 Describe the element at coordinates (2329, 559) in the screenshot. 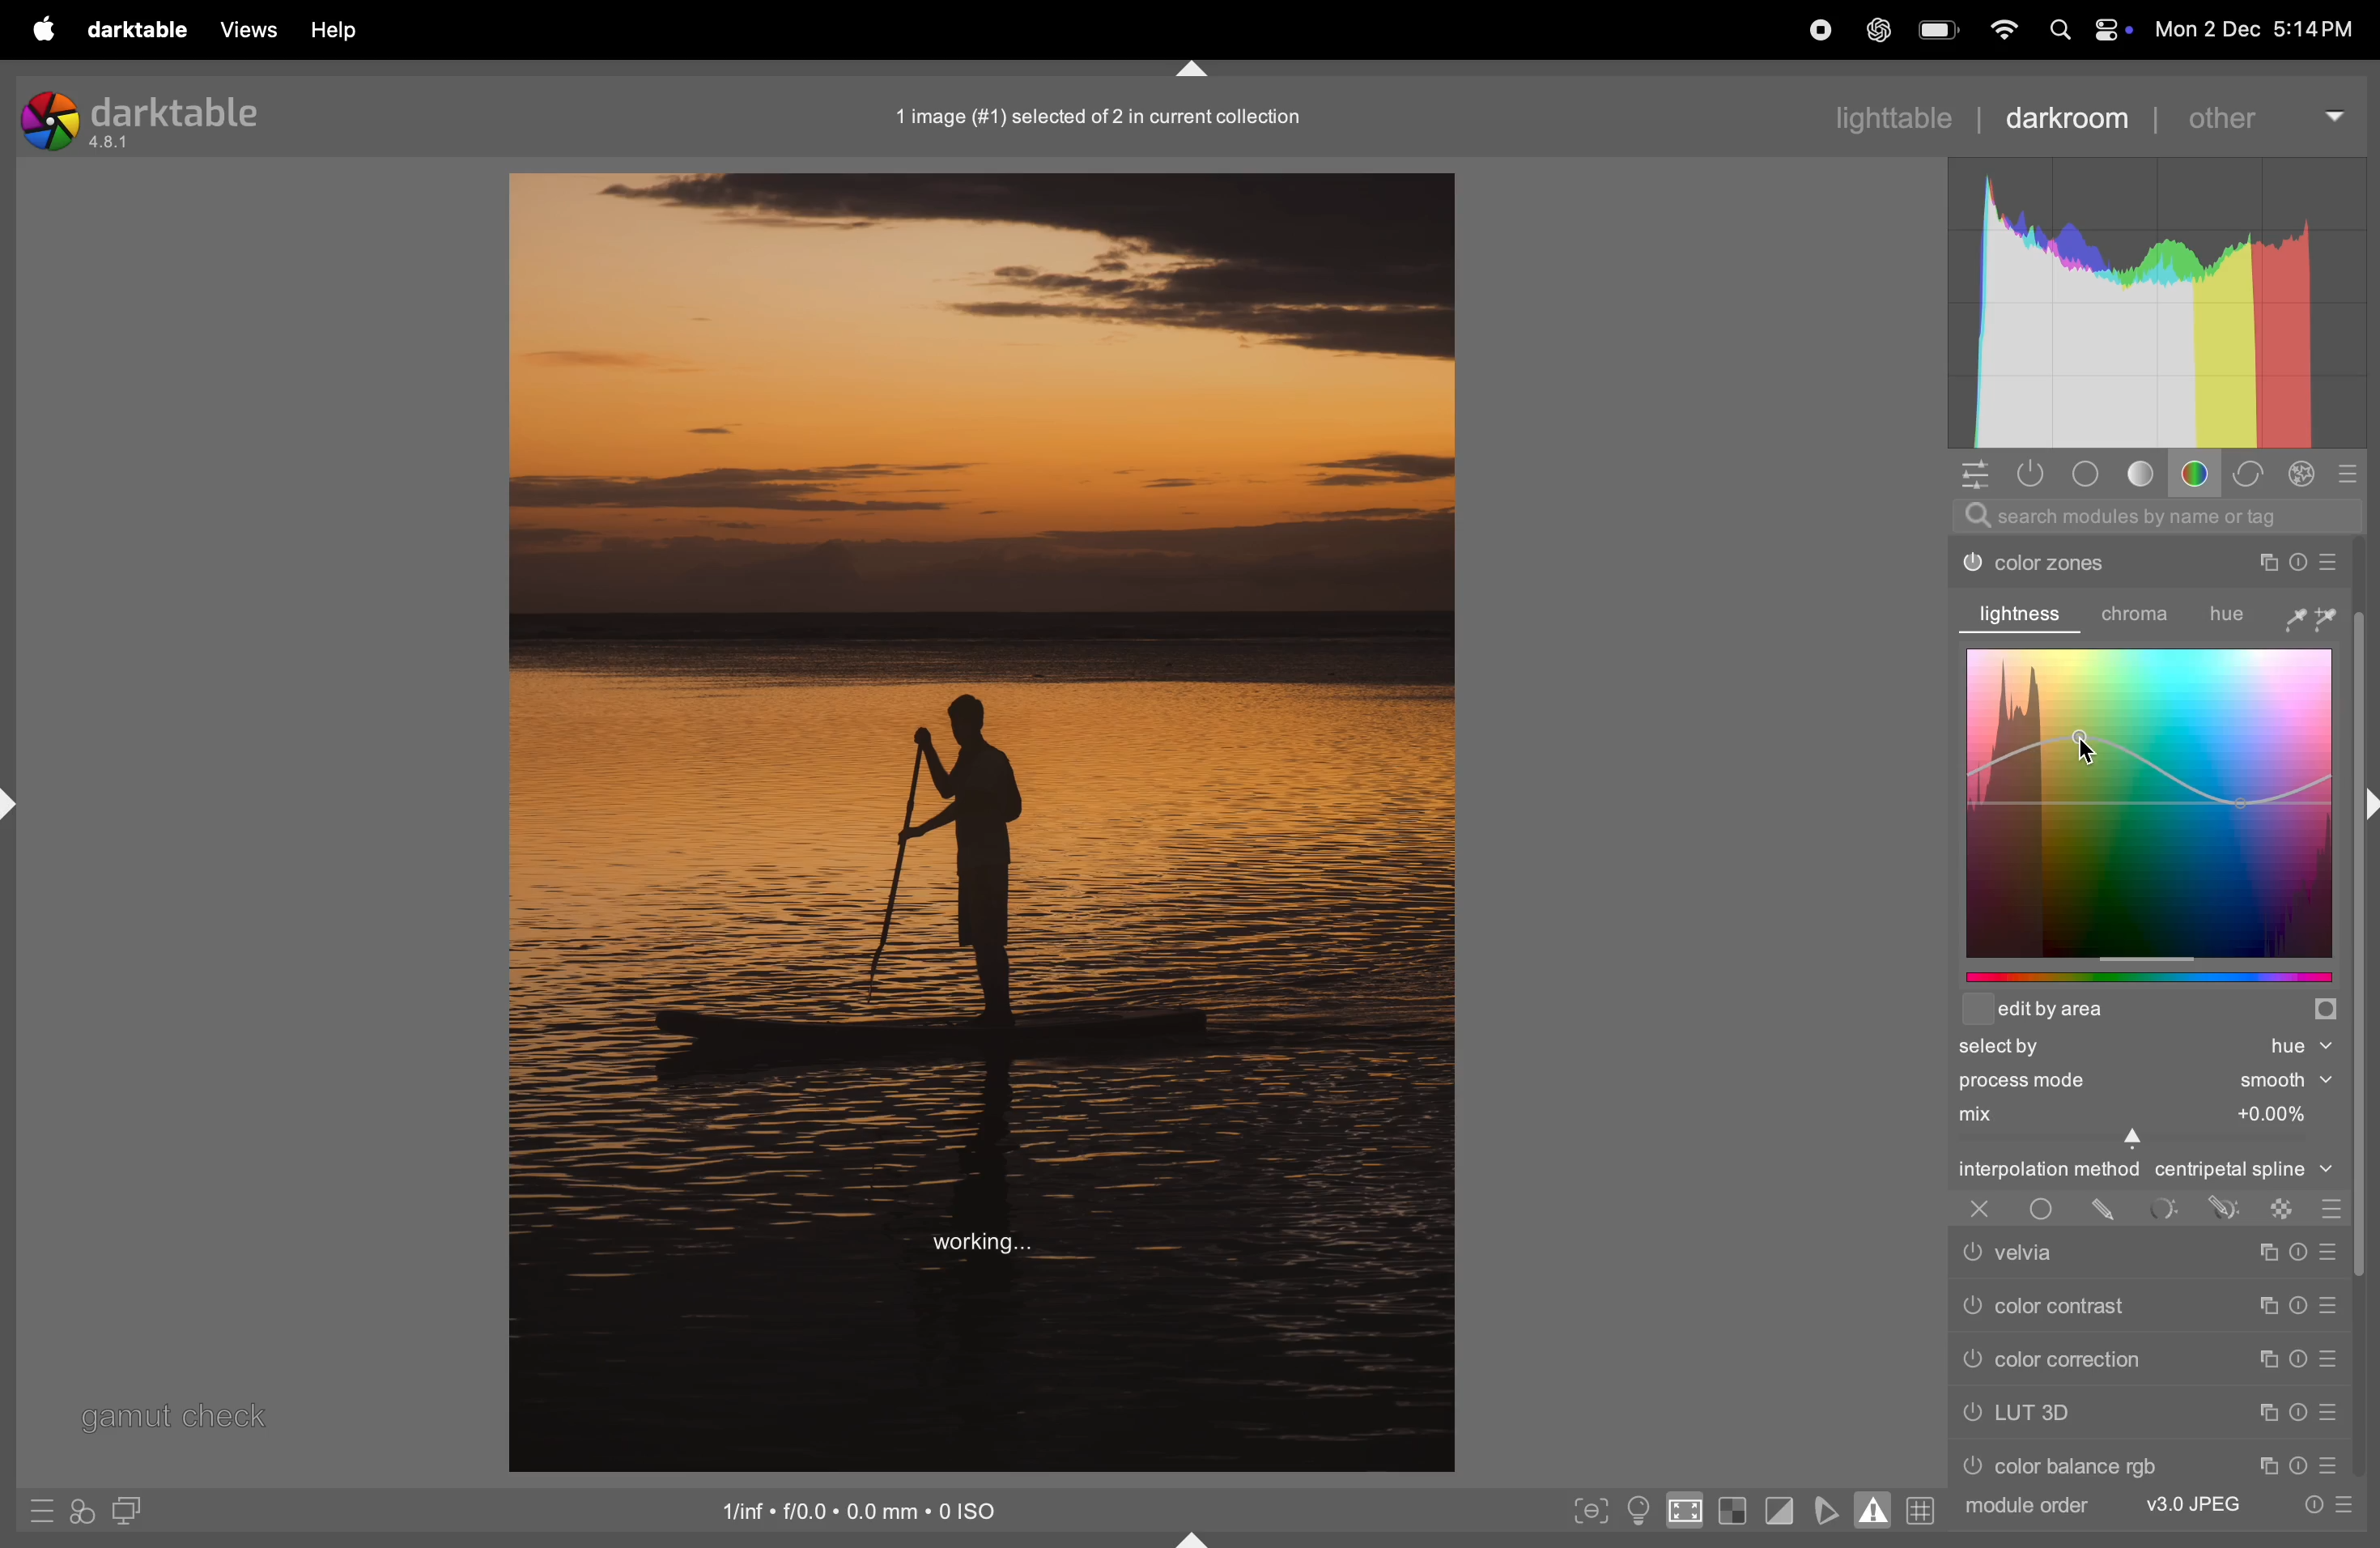

I see `preset` at that location.